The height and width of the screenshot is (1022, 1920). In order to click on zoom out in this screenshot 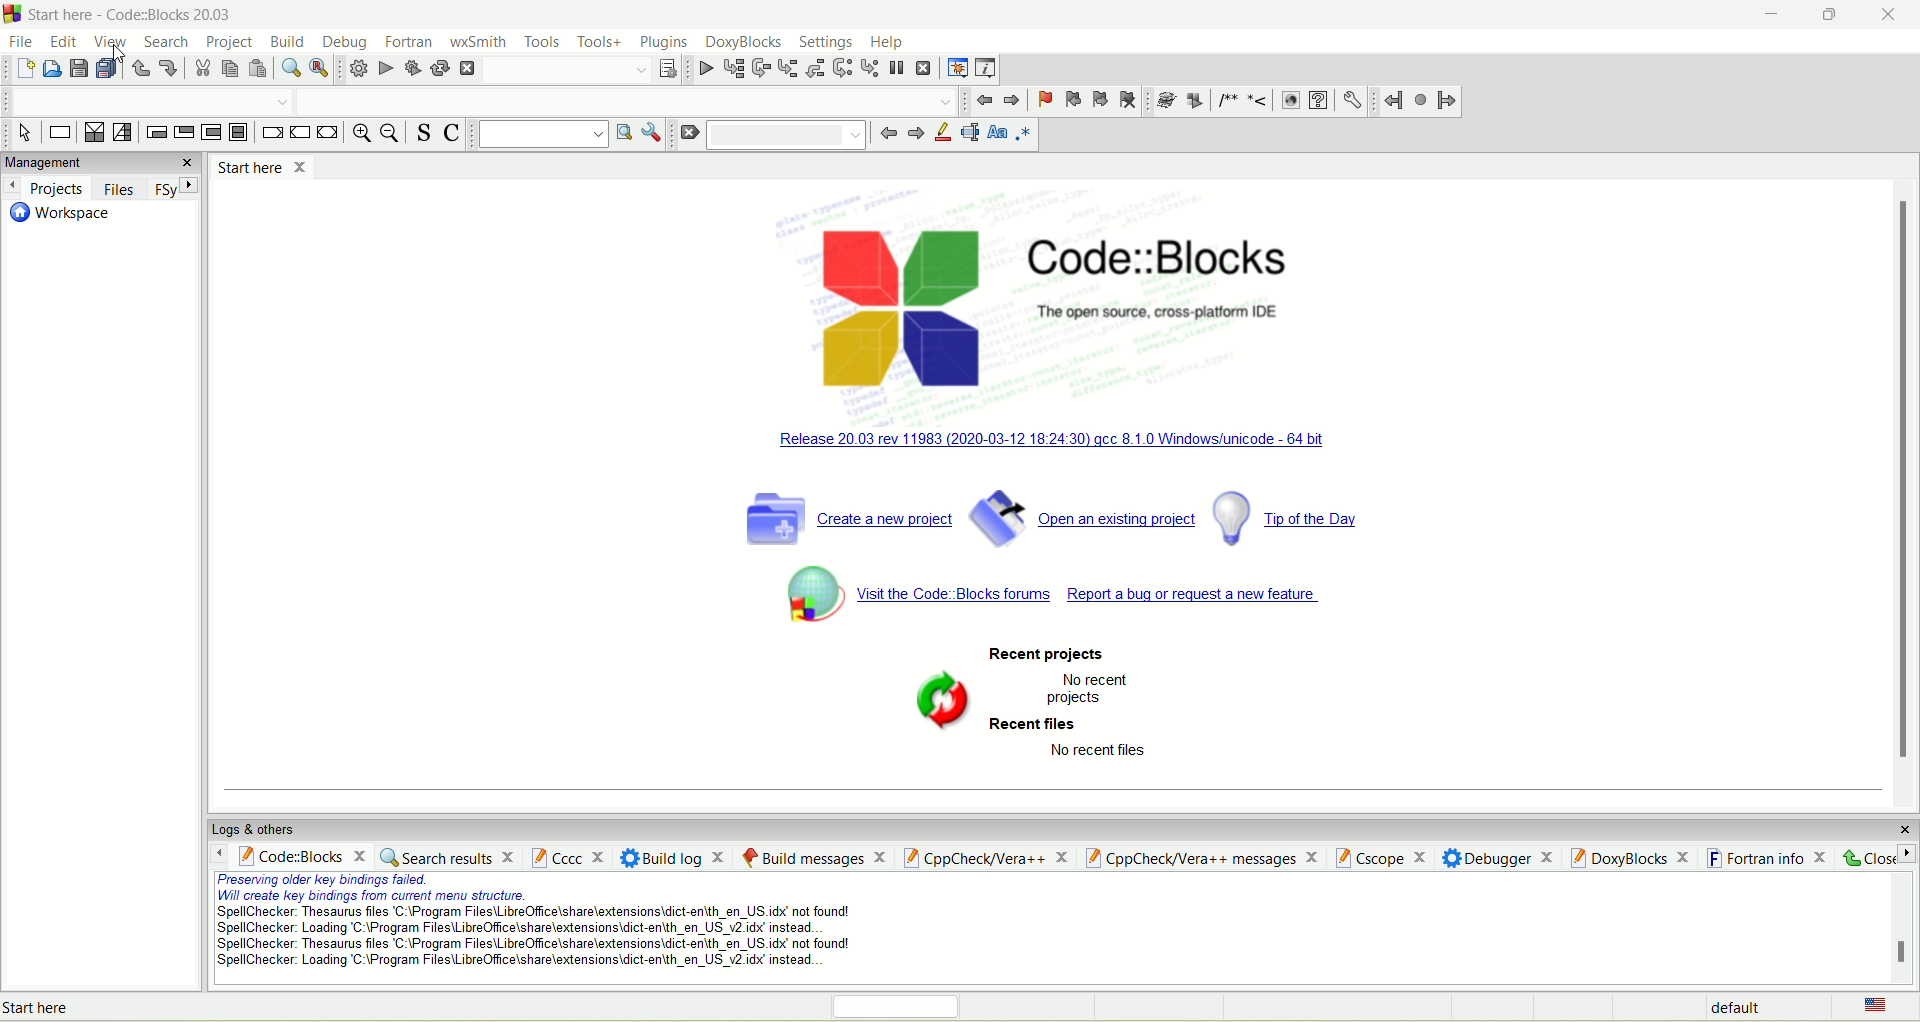, I will do `click(389, 137)`.